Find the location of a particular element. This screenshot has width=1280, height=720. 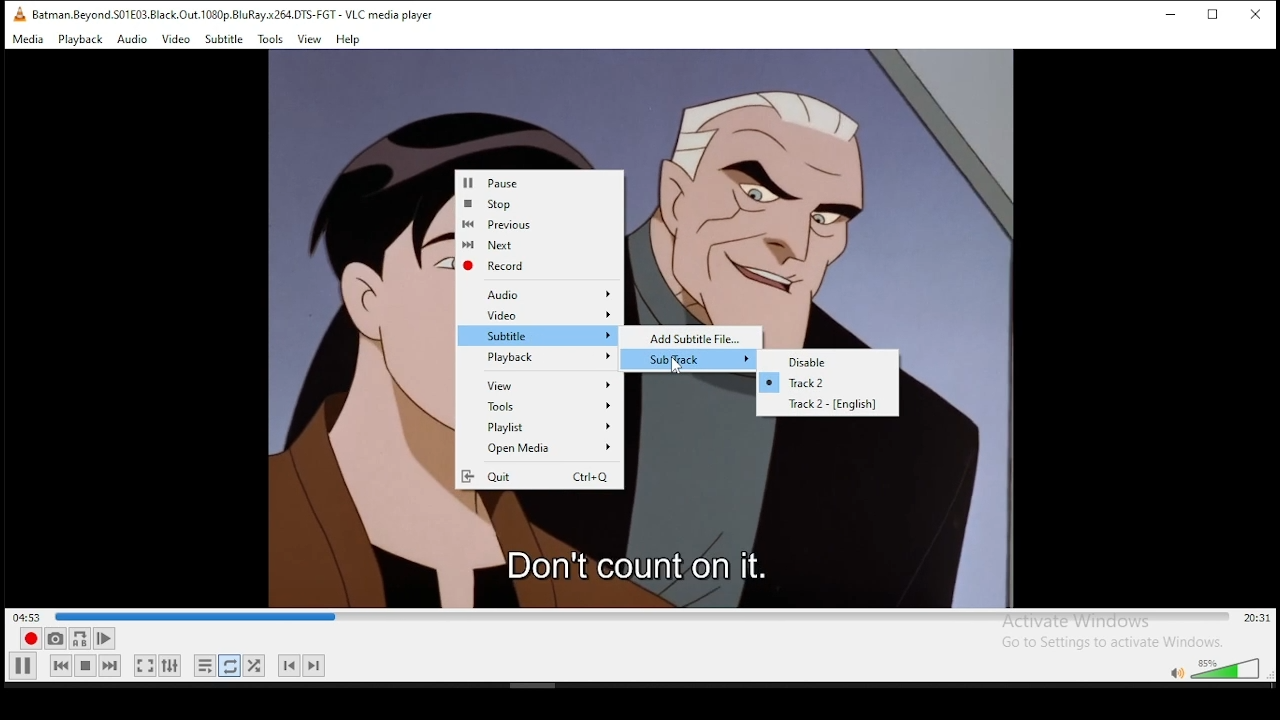

Tools. is located at coordinates (270, 40).